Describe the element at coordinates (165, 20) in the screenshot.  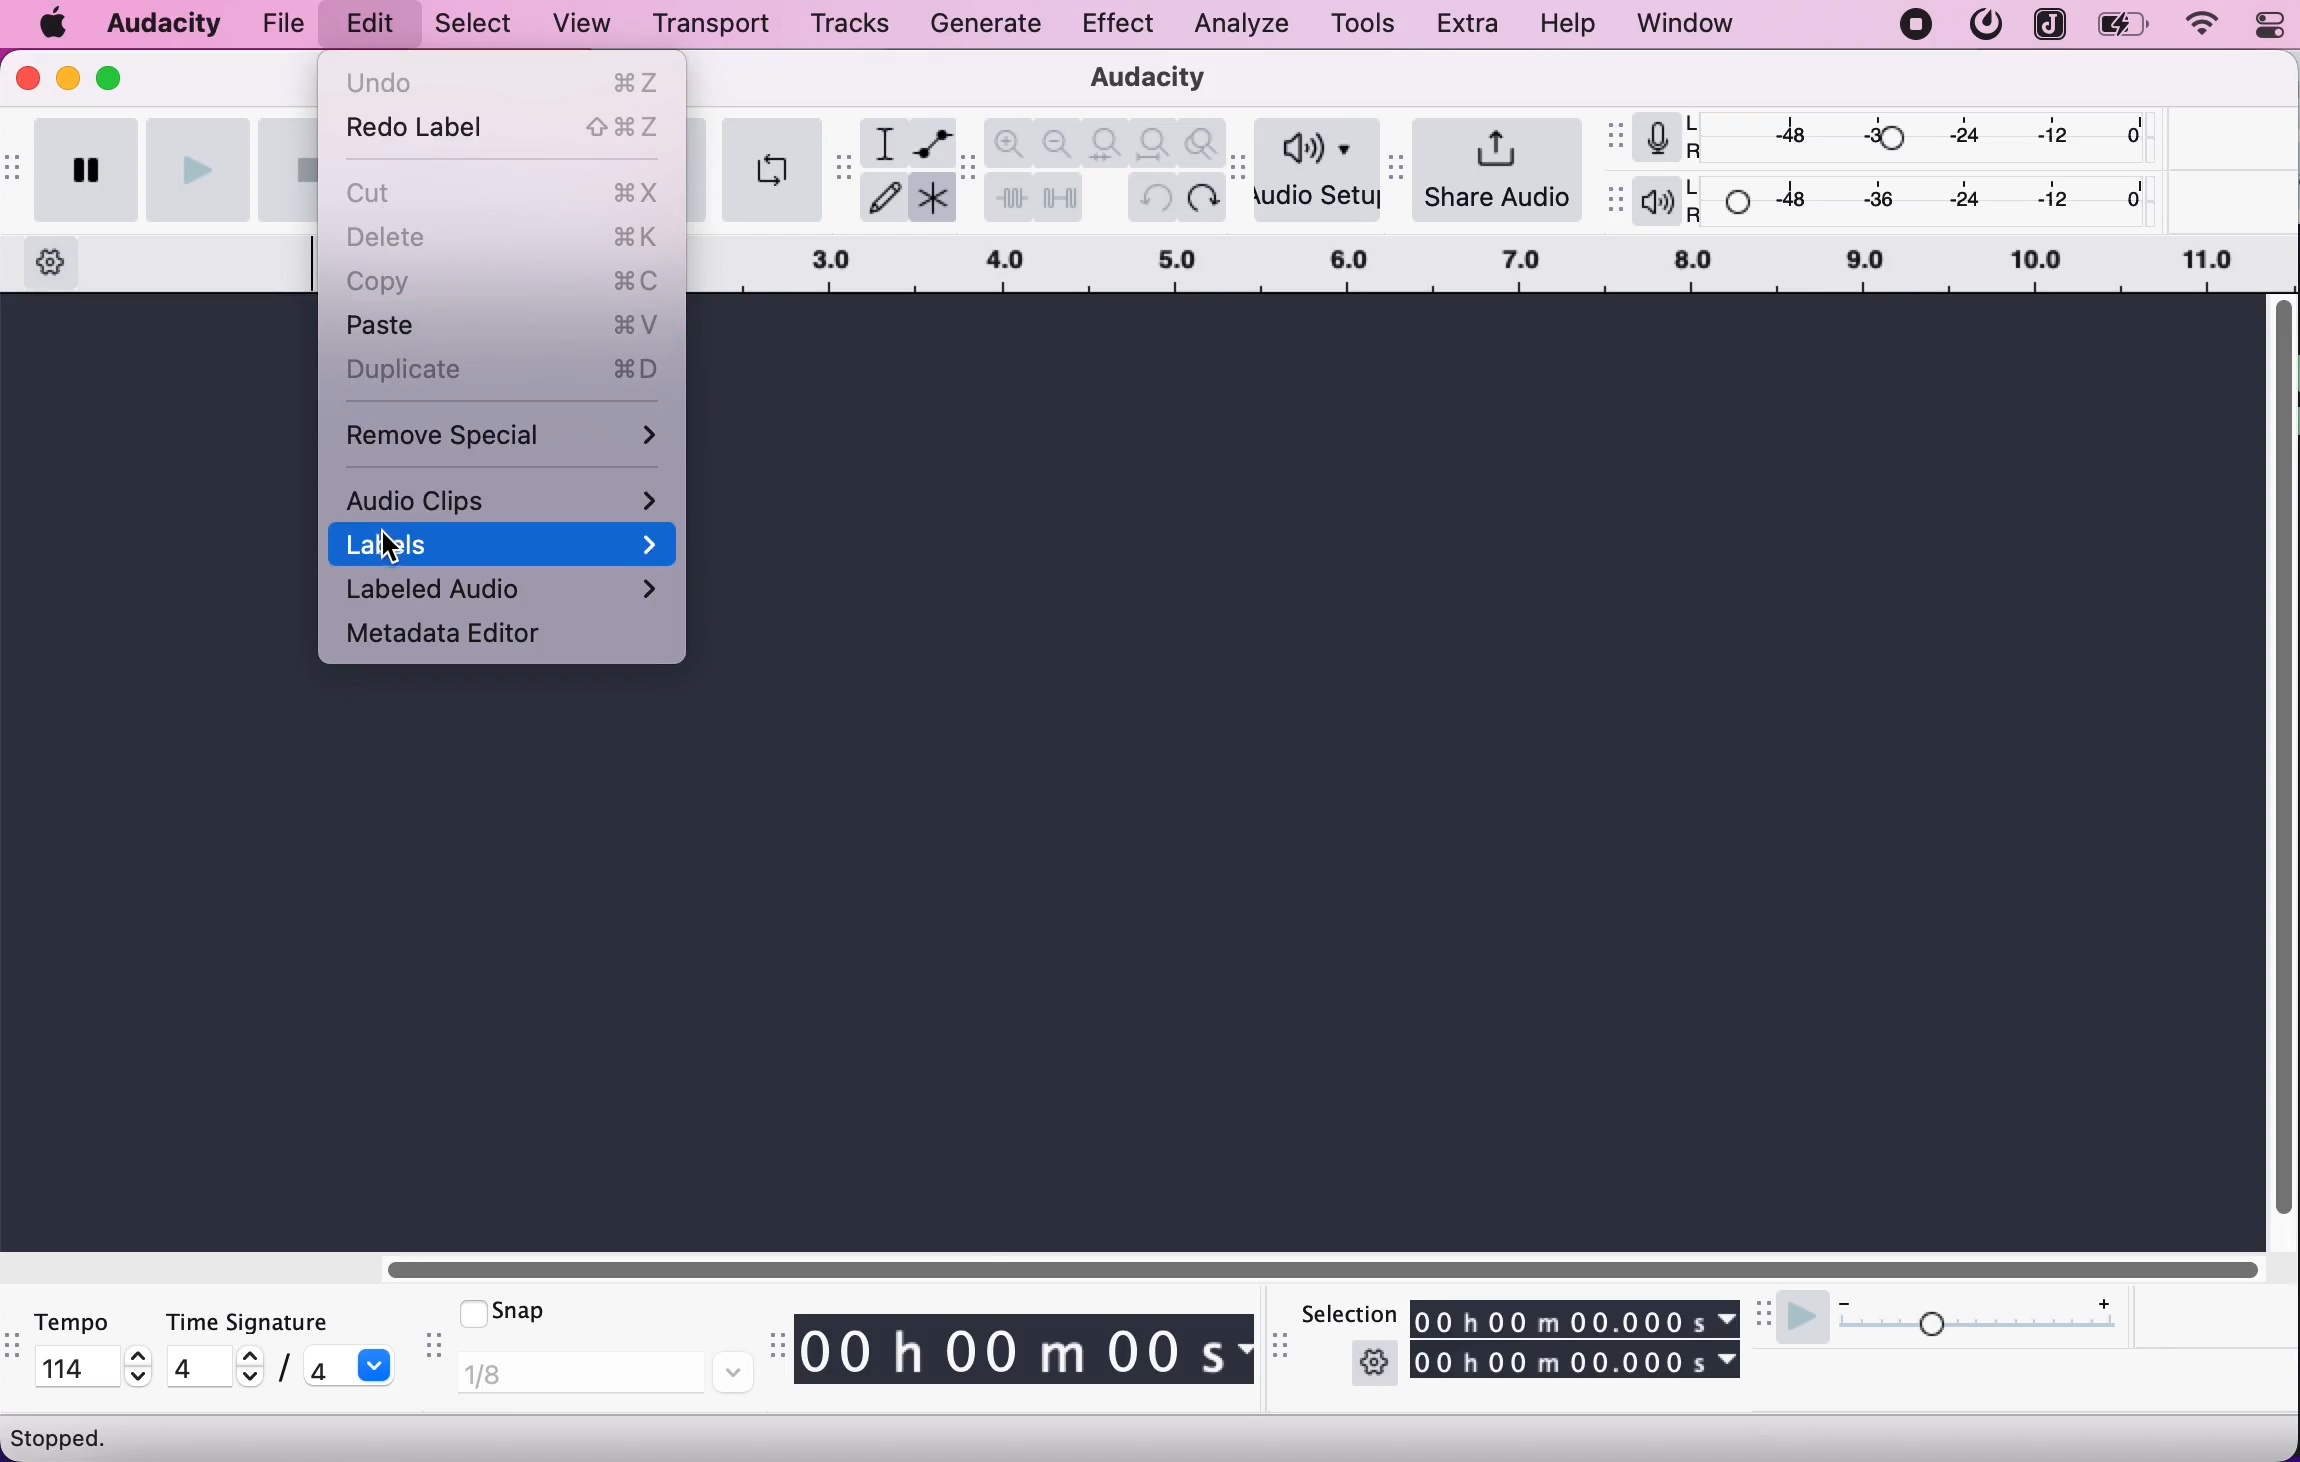
I see `audacity` at that location.